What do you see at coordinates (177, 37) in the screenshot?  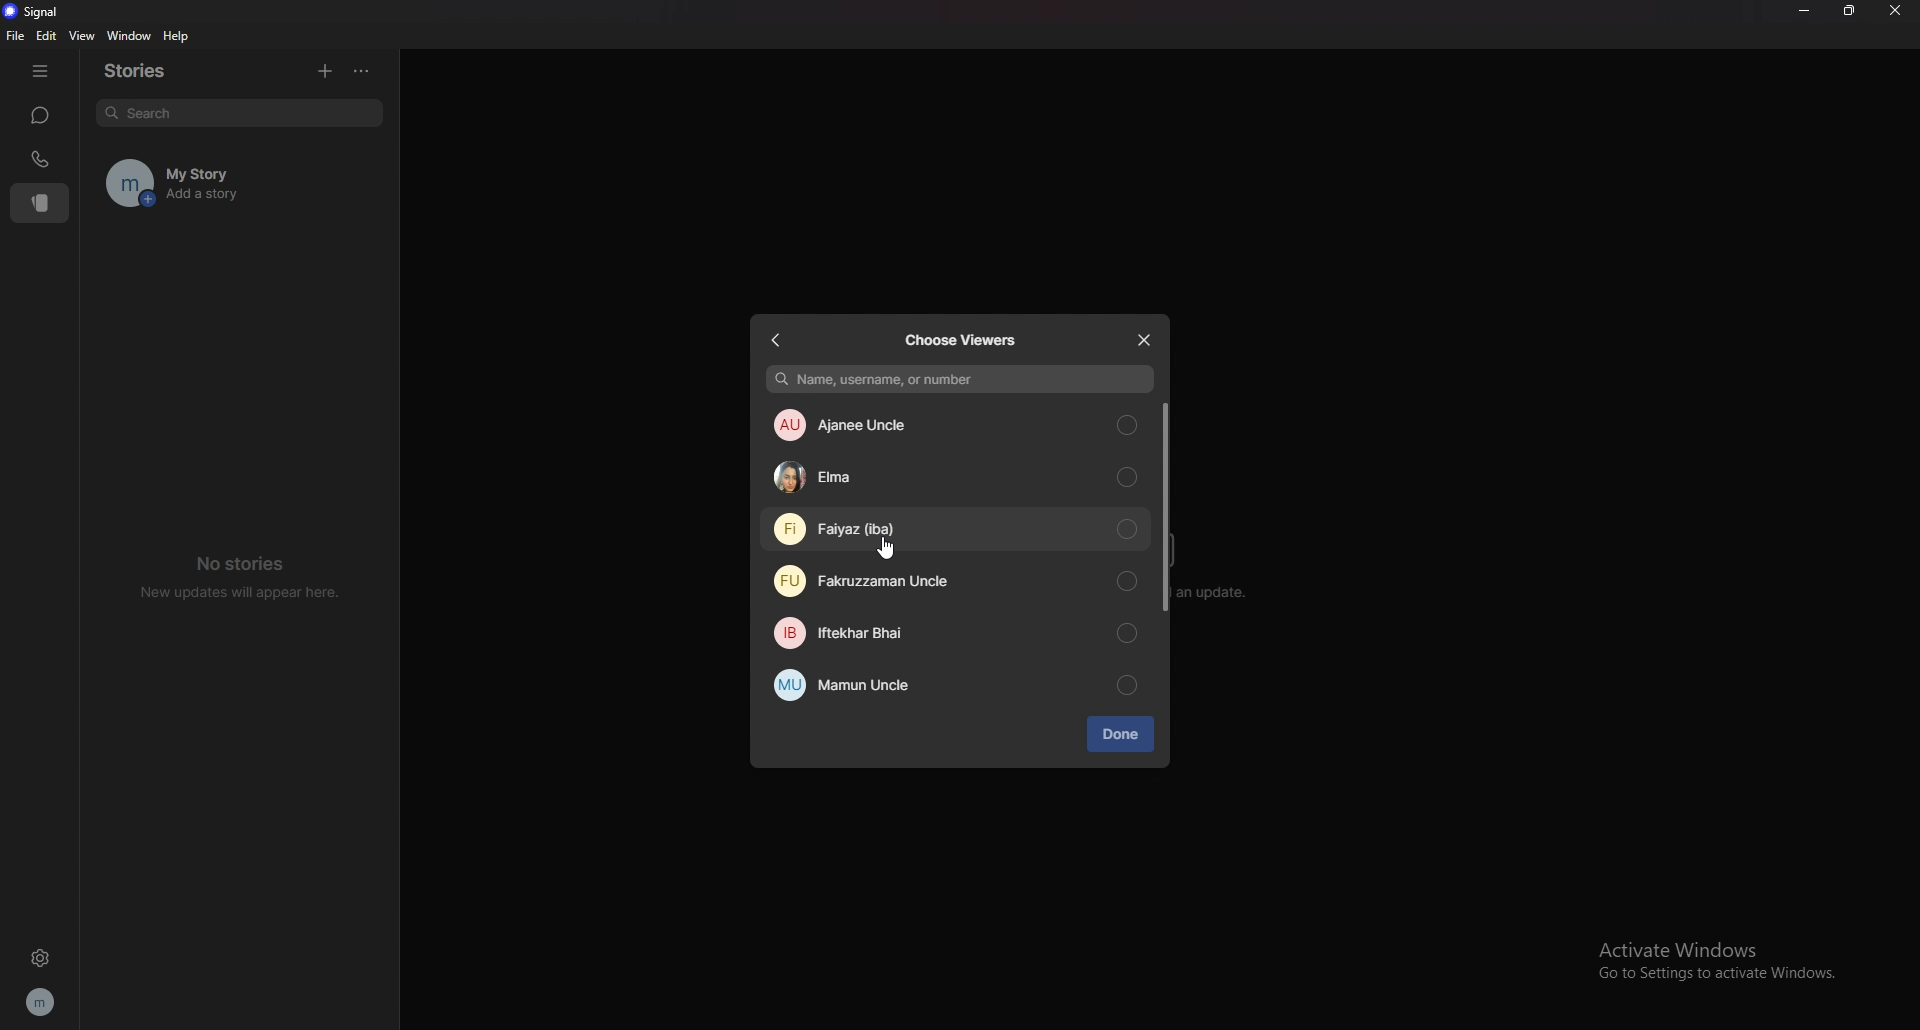 I see `help` at bounding box center [177, 37].